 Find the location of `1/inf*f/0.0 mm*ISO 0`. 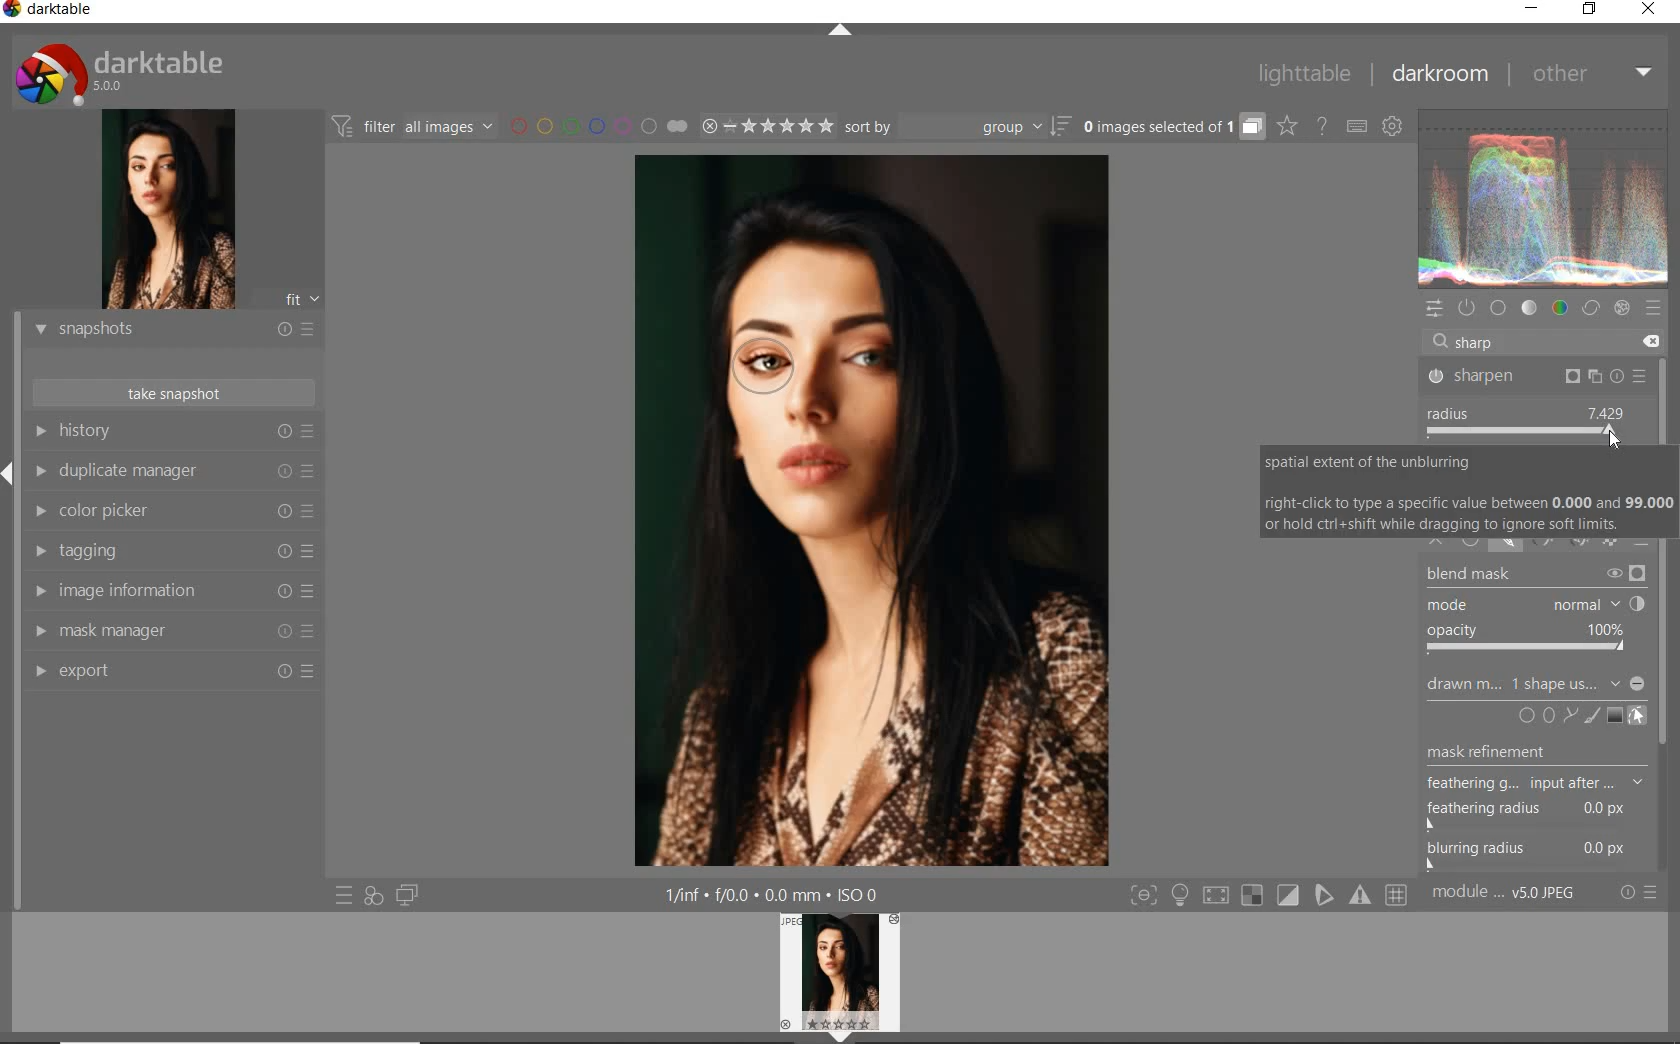

1/inf*f/0.0 mm*ISO 0 is located at coordinates (774, 894).